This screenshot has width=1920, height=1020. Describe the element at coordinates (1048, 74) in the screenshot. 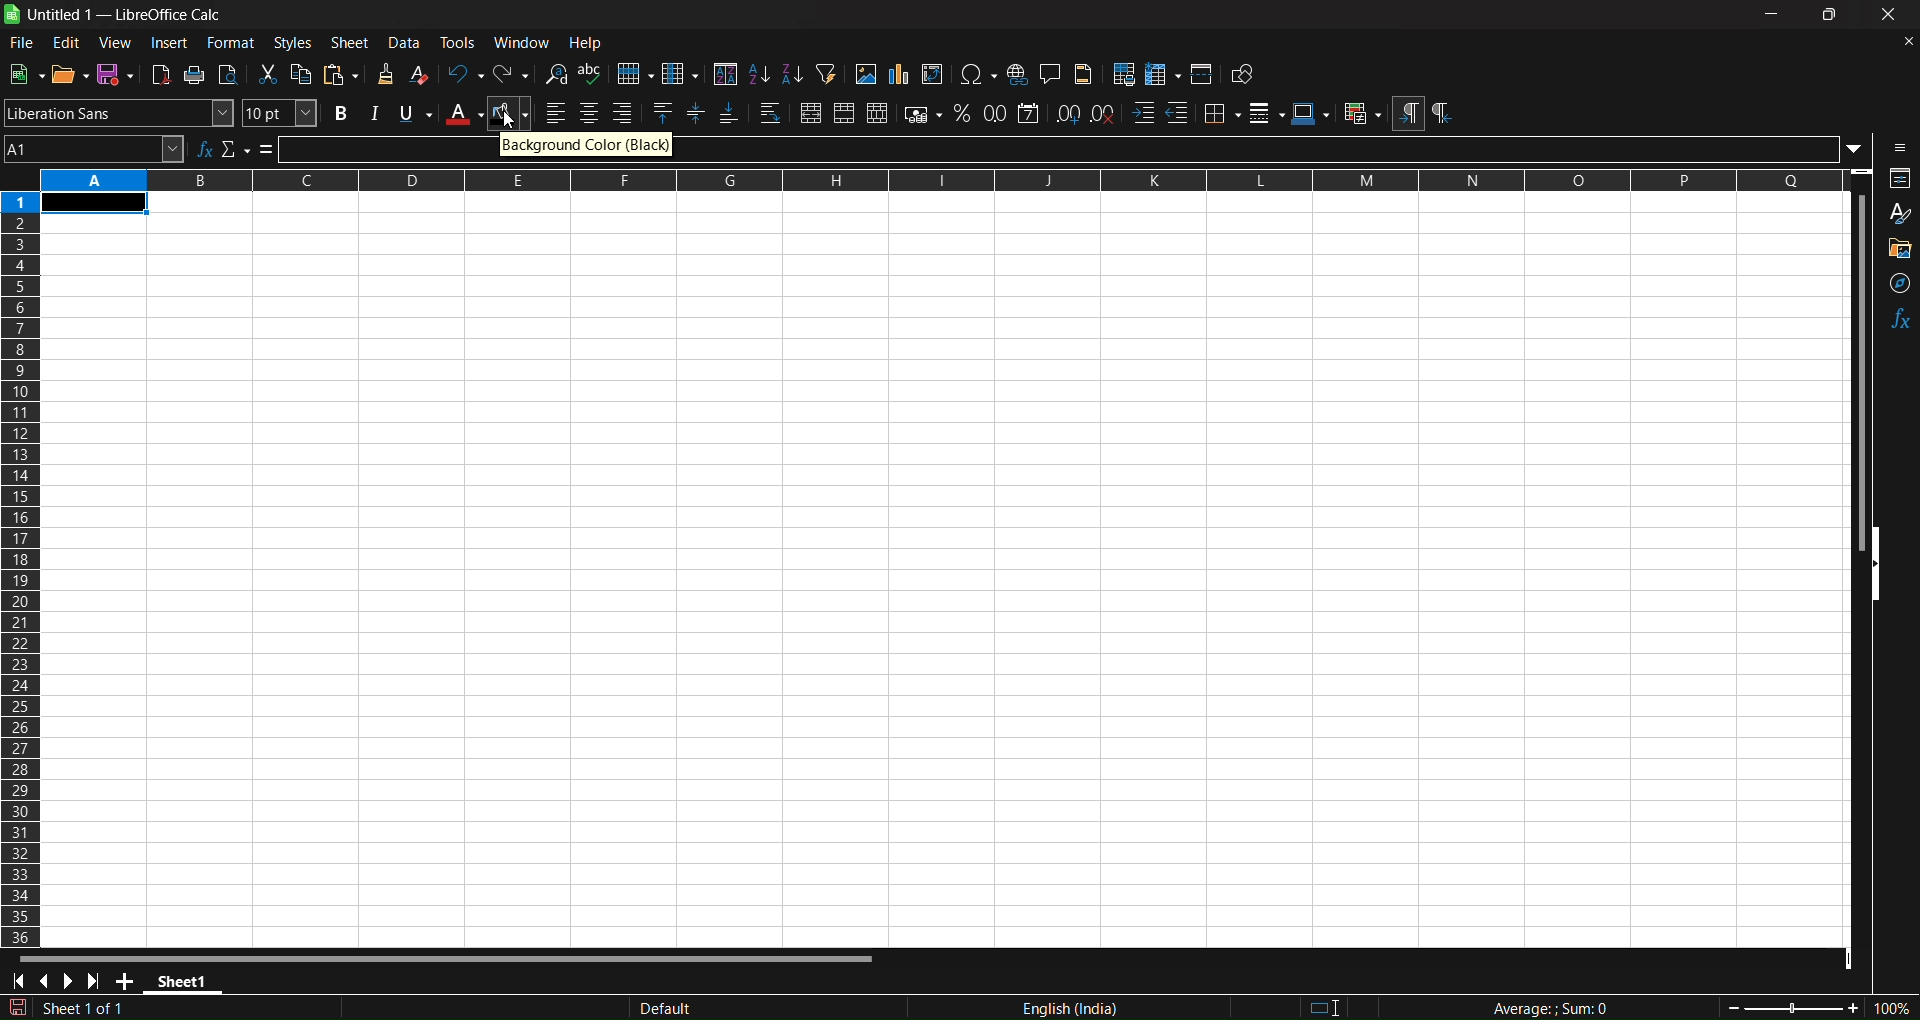

I see `insert comment` at that location.